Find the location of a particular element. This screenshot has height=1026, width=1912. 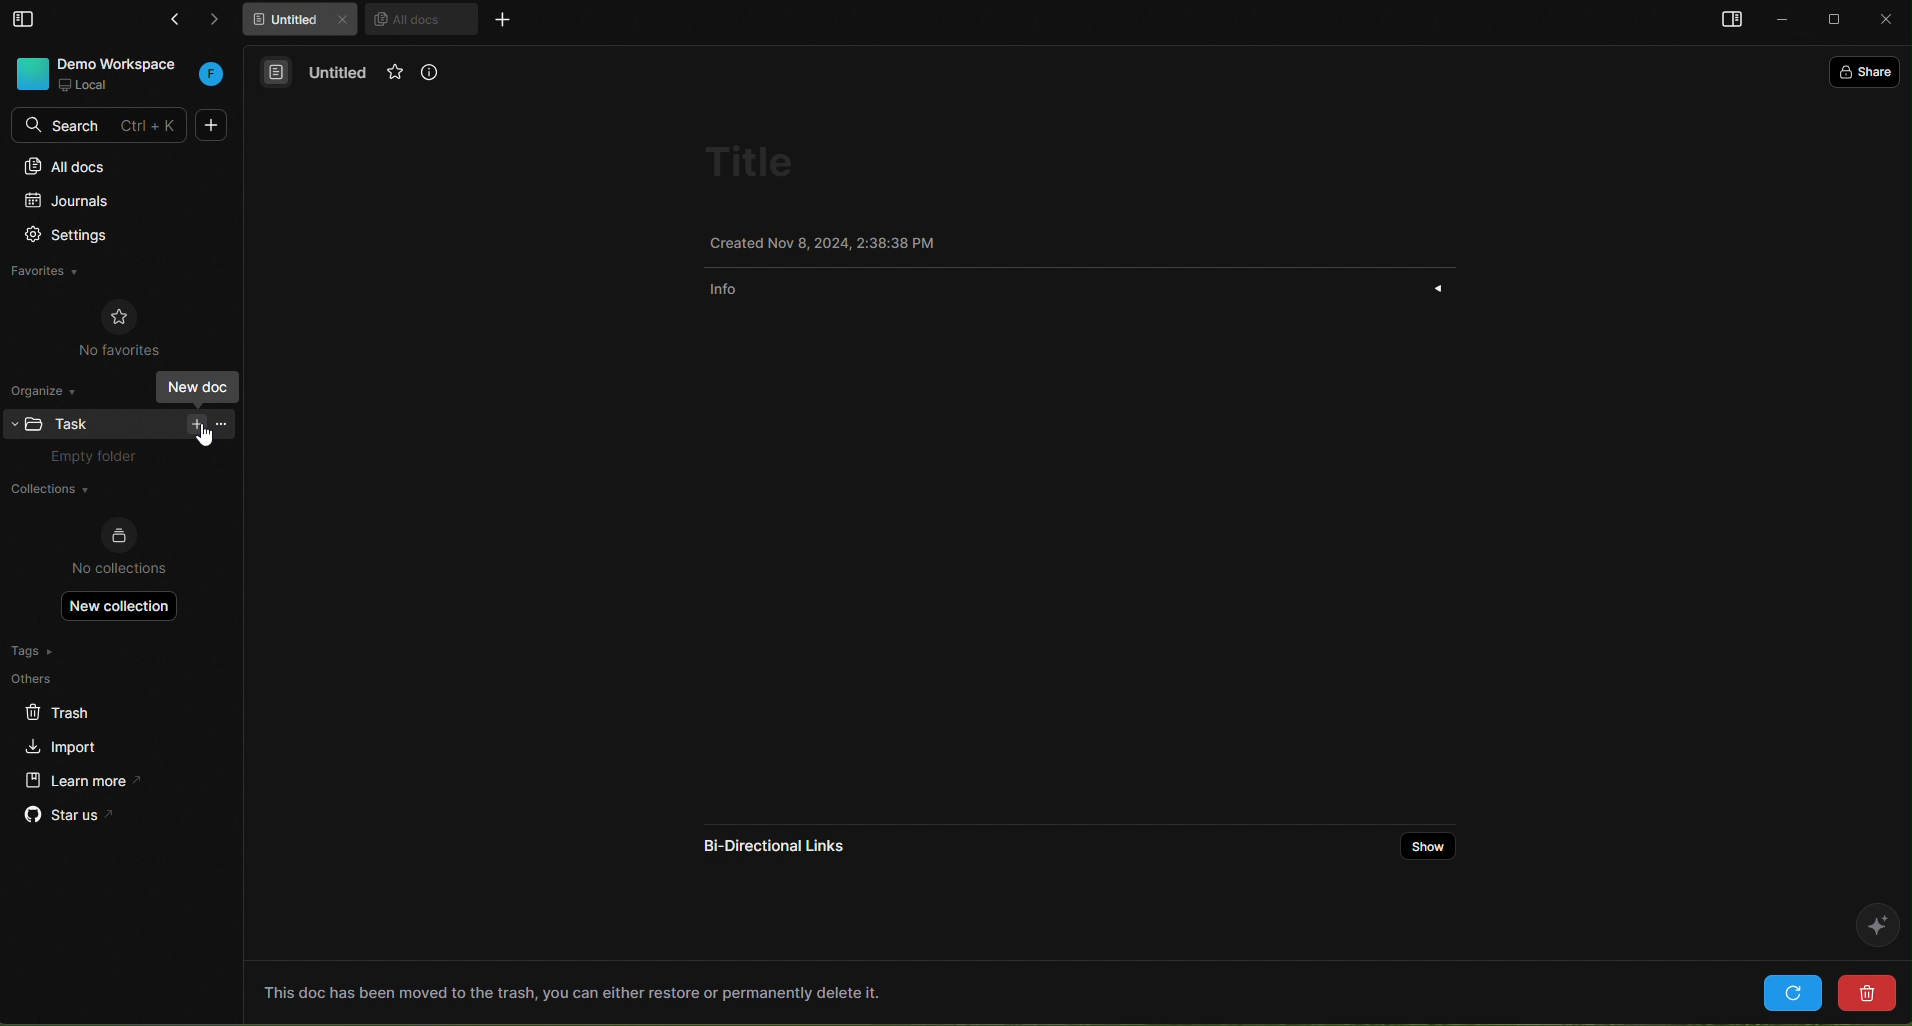

new tab is located at coordinates (501, 19).